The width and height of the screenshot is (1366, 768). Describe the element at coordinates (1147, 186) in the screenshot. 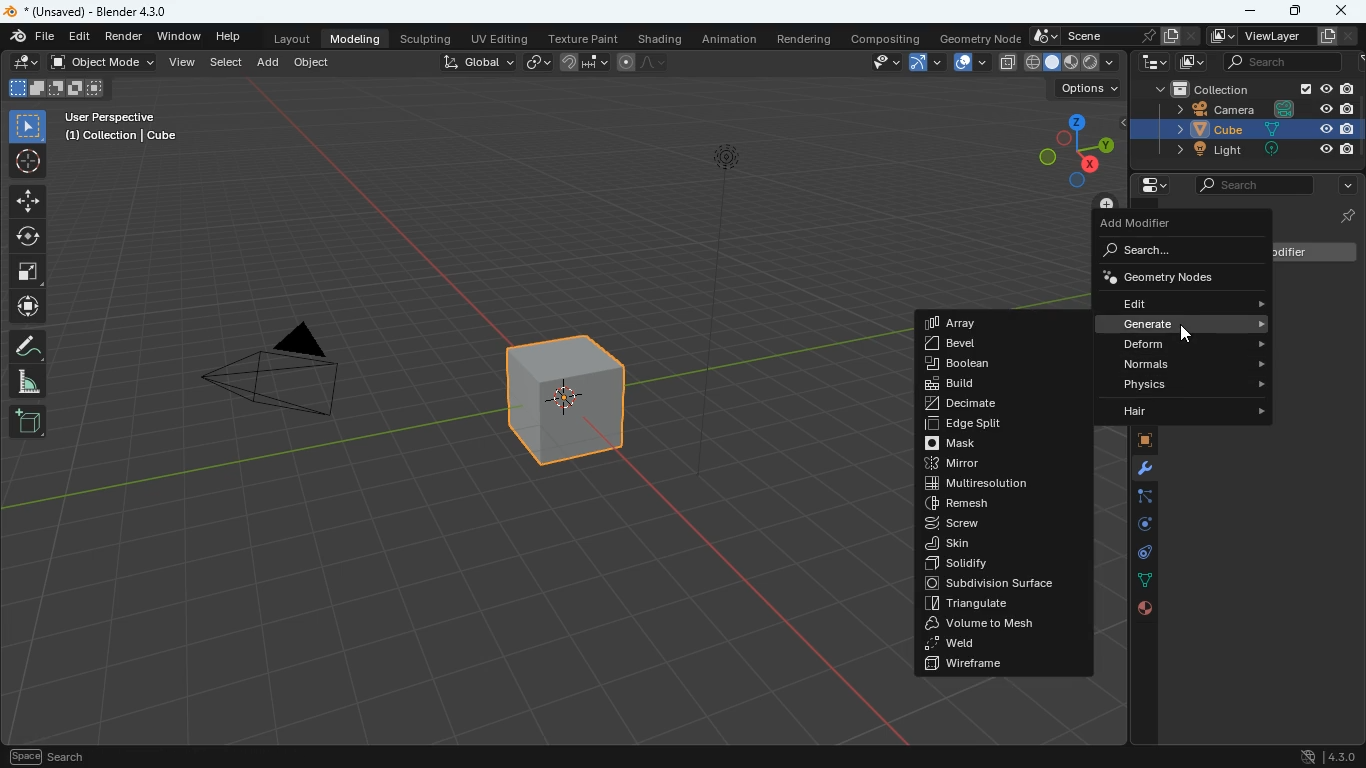

I see `settings` at that location.